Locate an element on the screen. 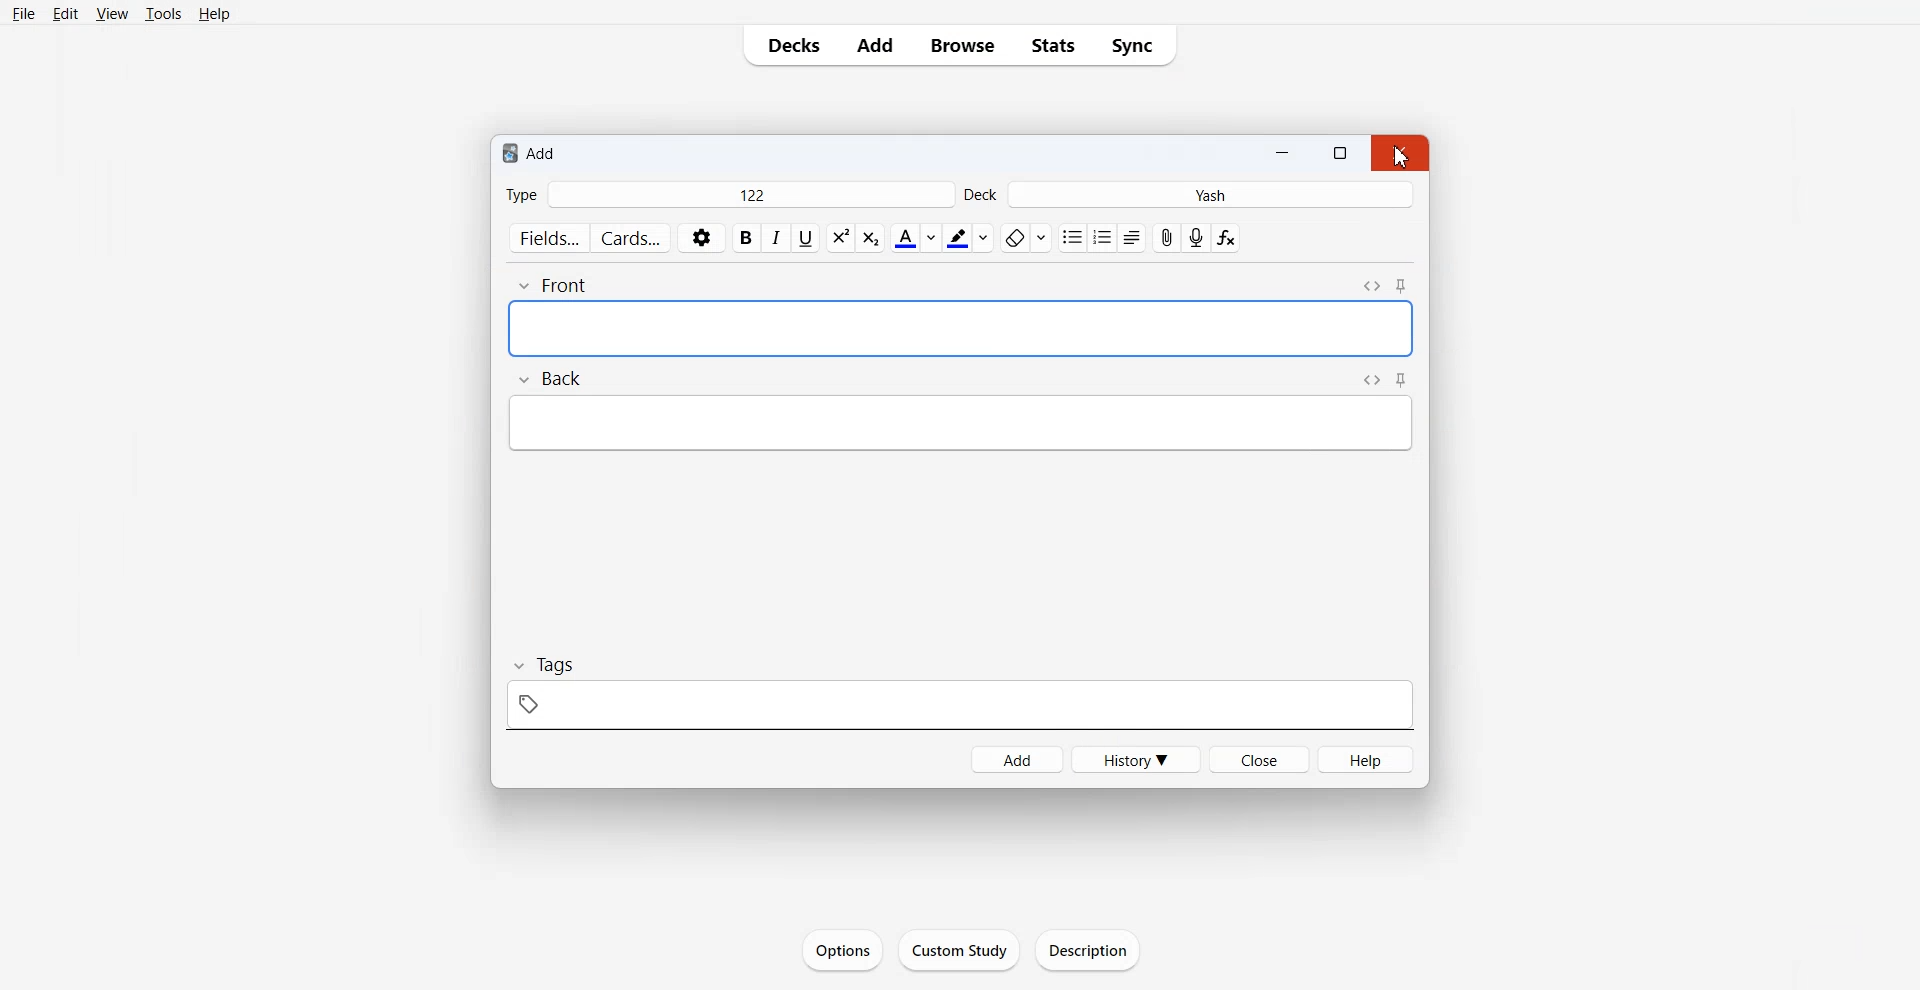  Close is located at coordinates (1398, 151).